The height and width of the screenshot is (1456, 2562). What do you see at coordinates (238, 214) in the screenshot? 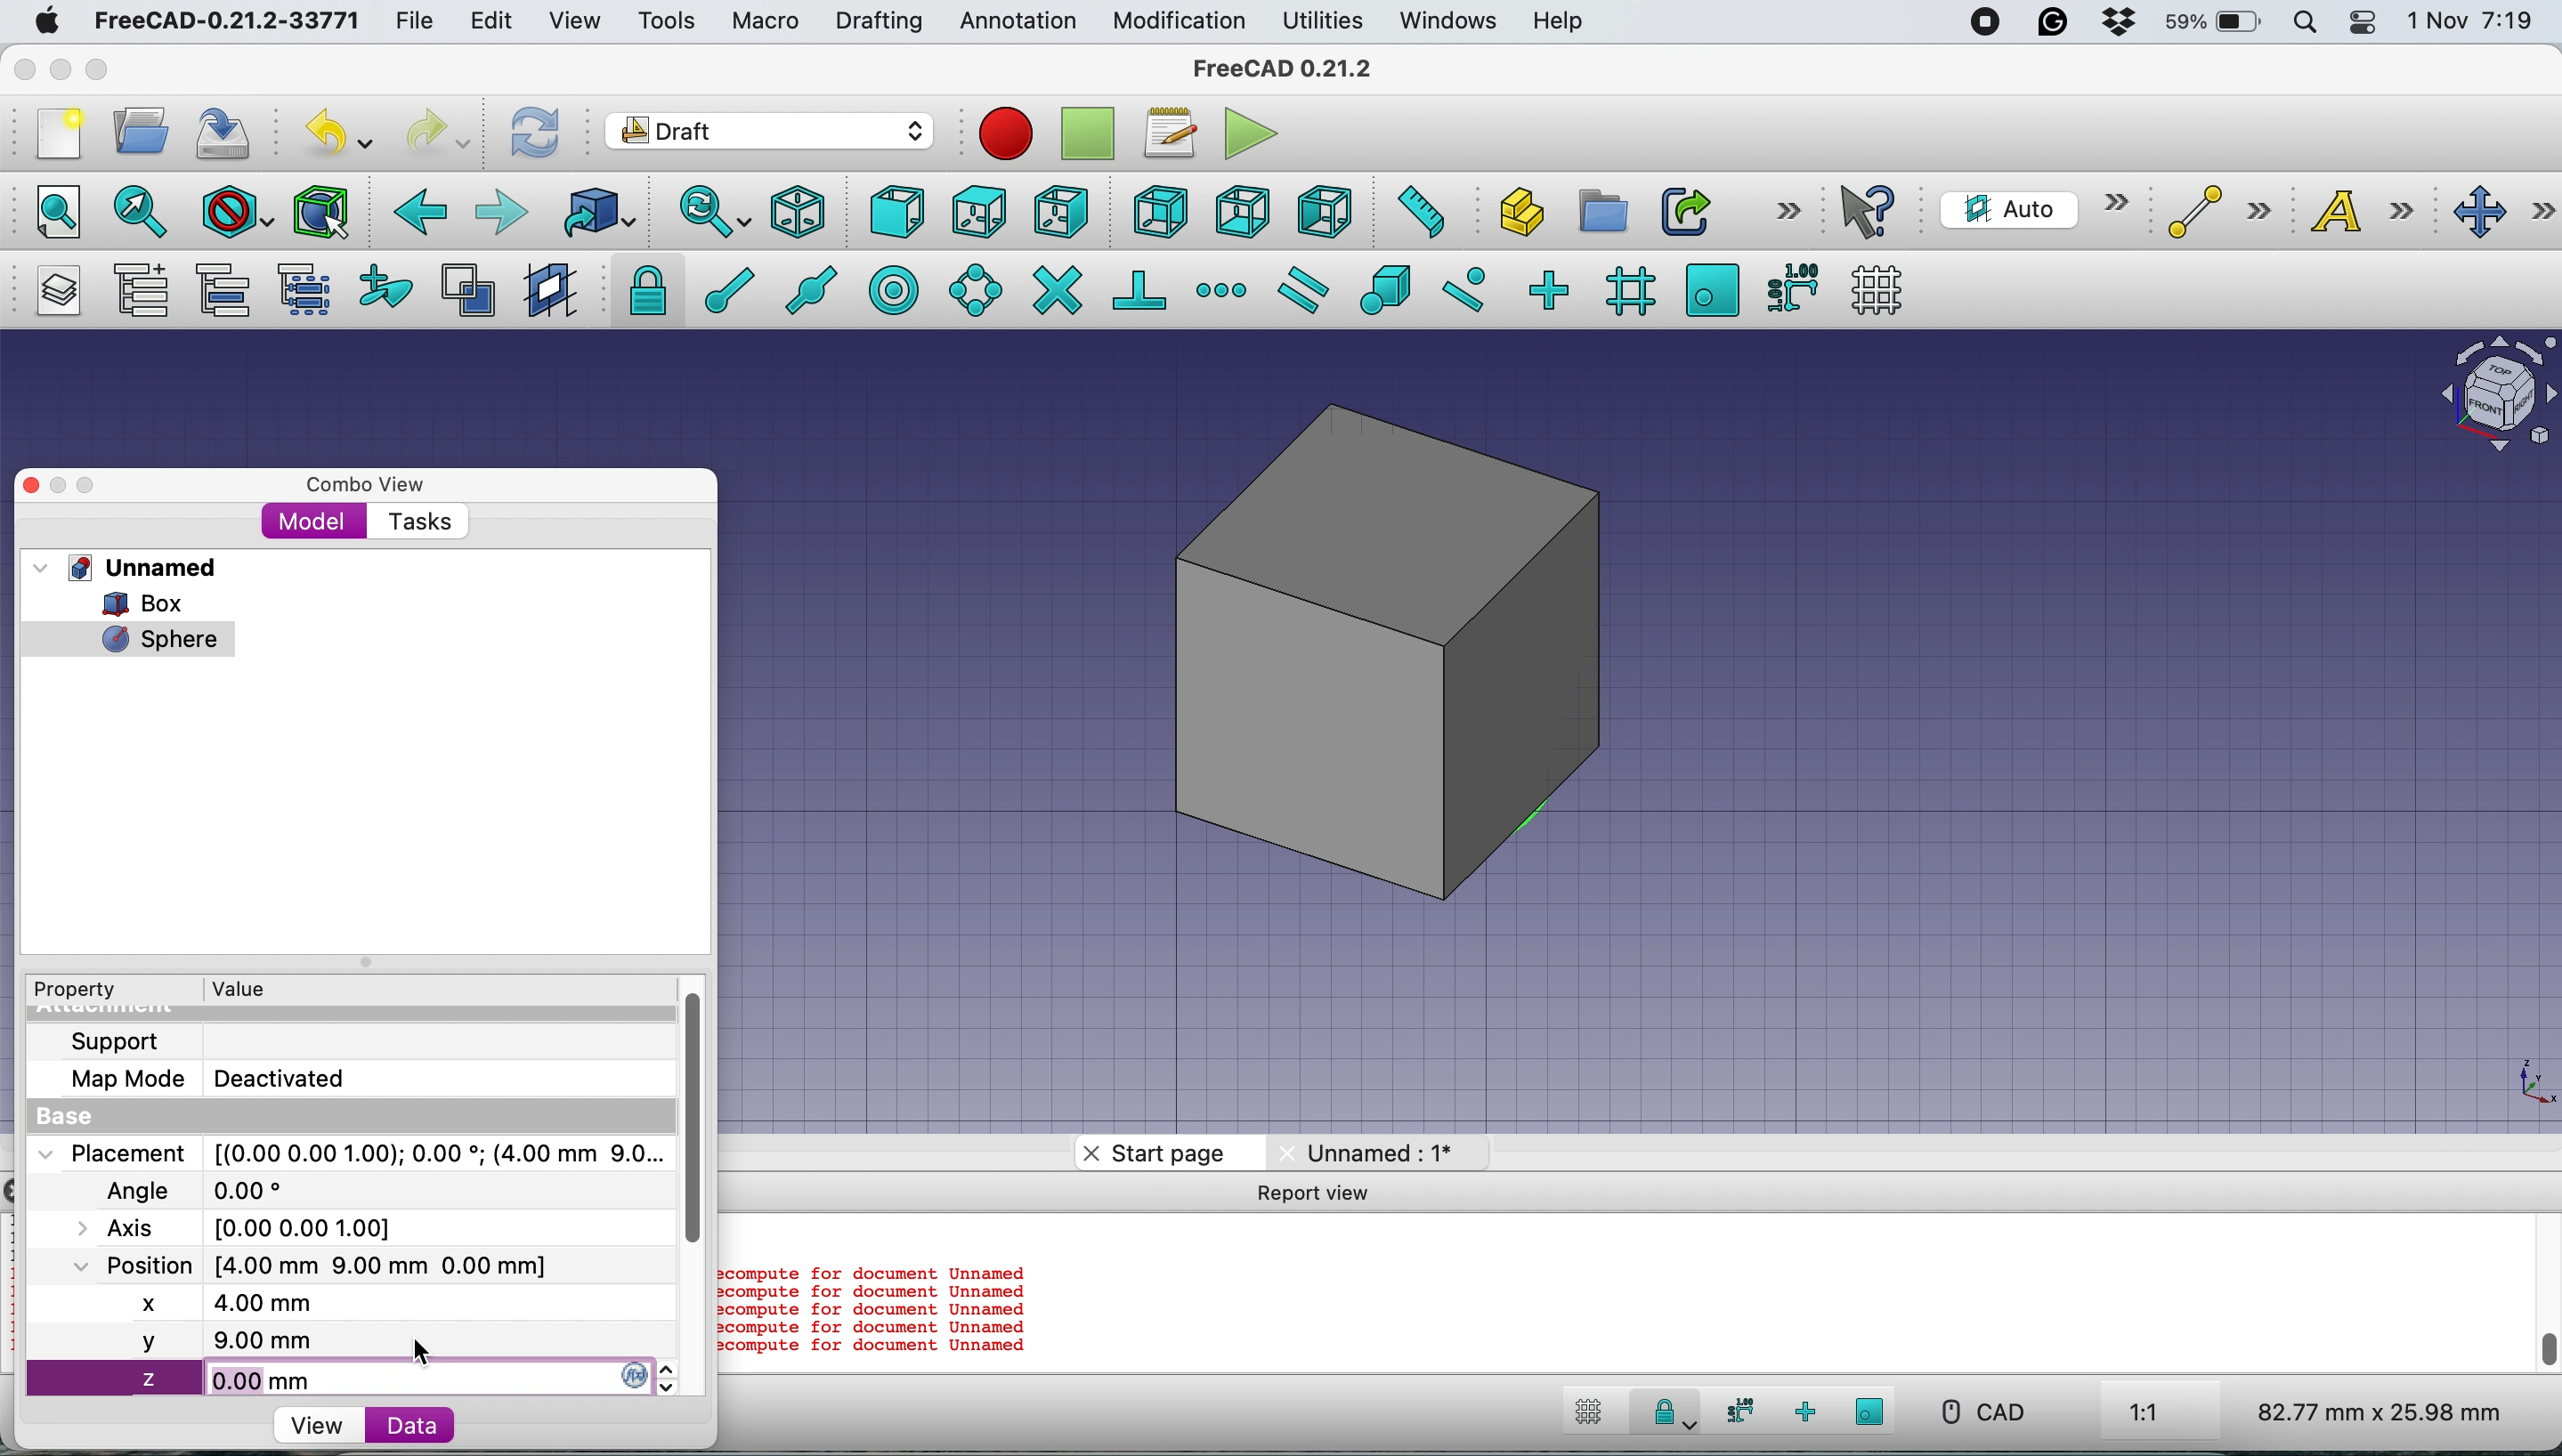
I see `draw style` at bounding box center [238, 214].